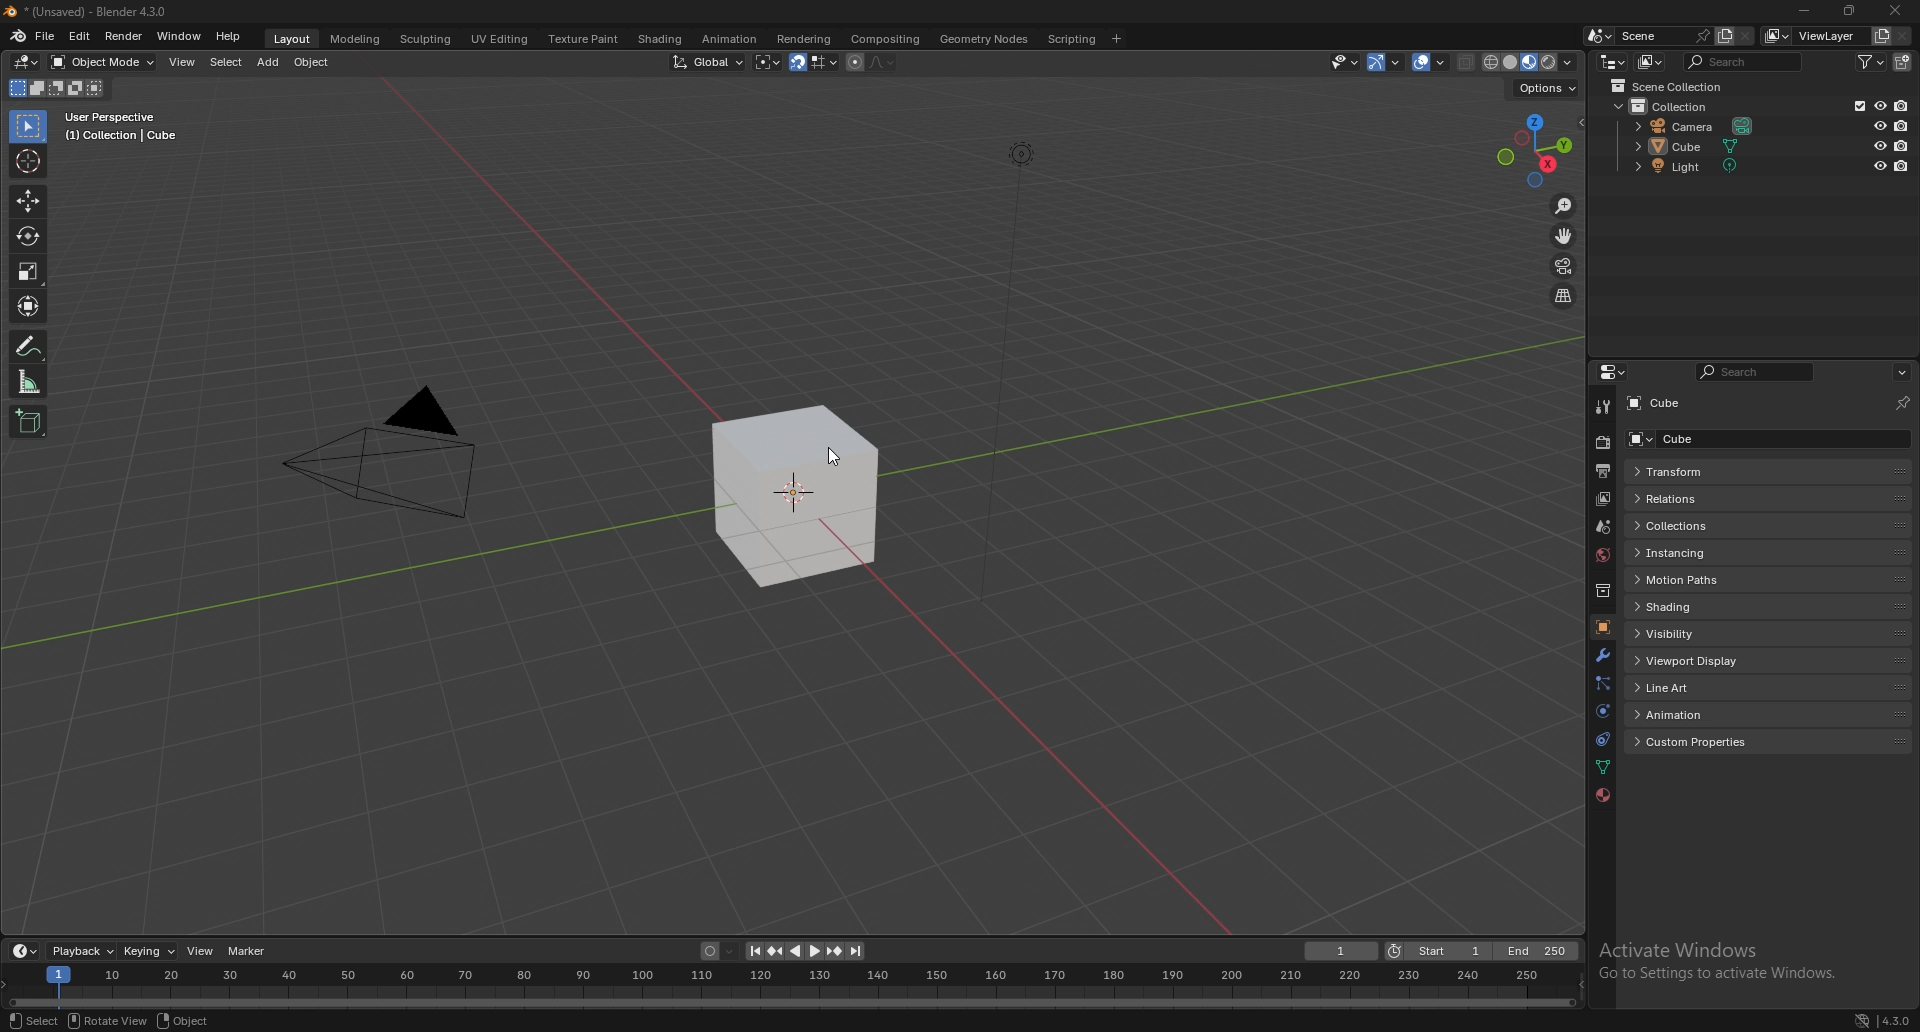 The height and width of the screenshot is (1032, 1920). I want to click on instancing, so click(1767, 552).